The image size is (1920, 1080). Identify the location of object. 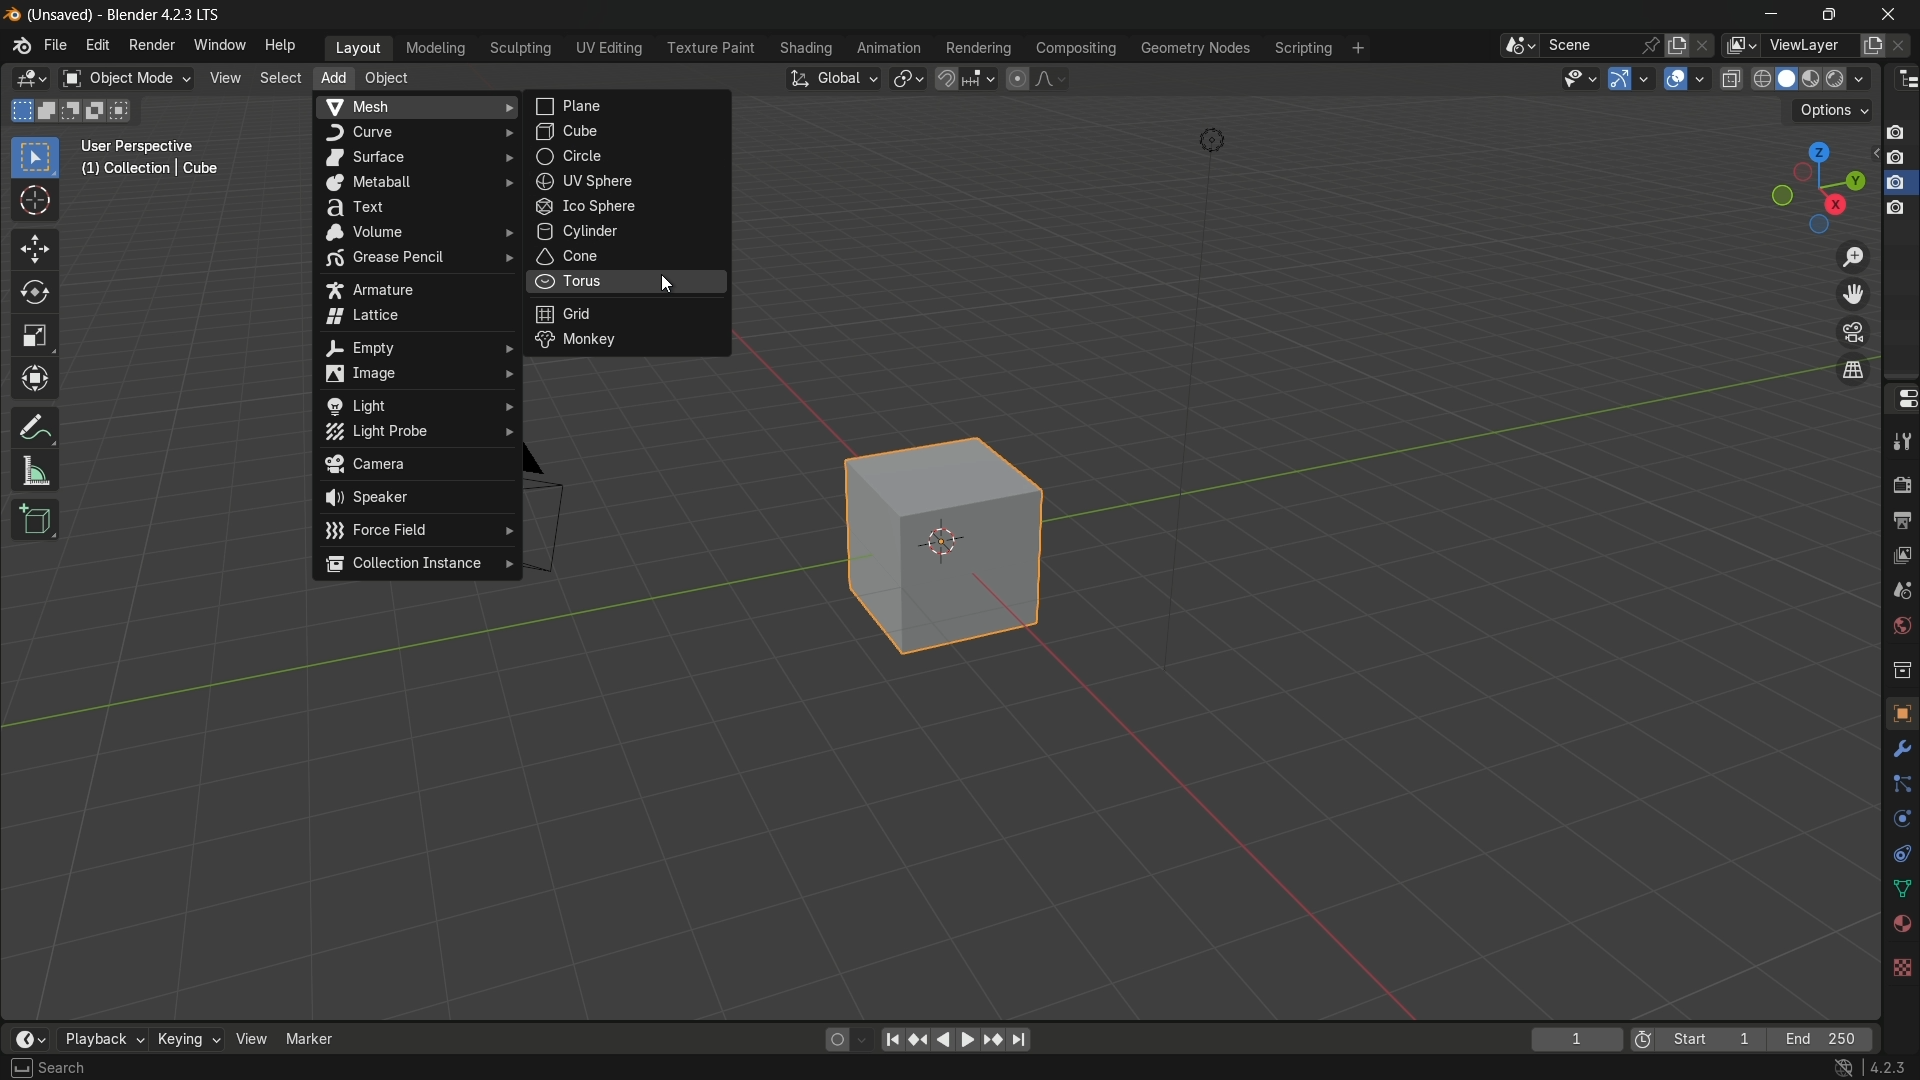
(1901, 712).